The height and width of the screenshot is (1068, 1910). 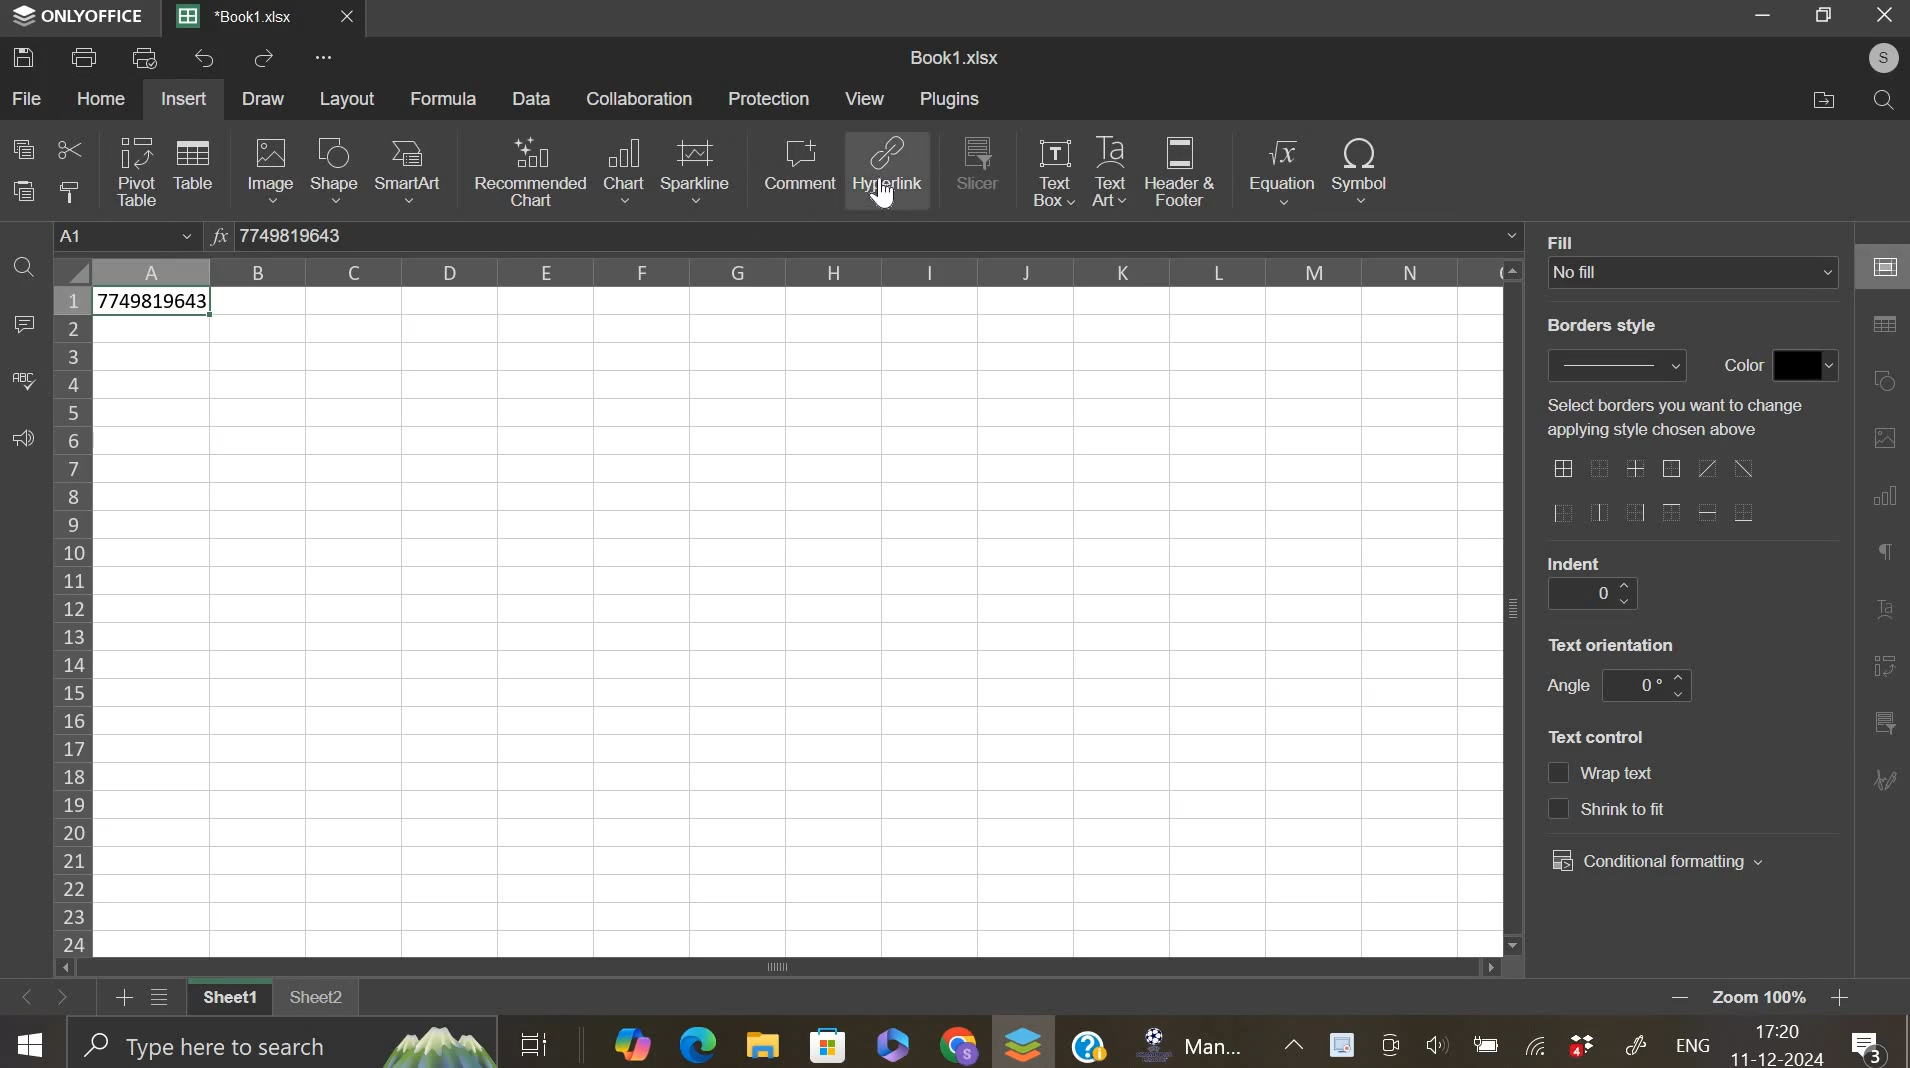 What do you see at coordinates (1515, 604) in the screenshot?
I see `vertical scroll bar` at bounding box center [1515, 604].